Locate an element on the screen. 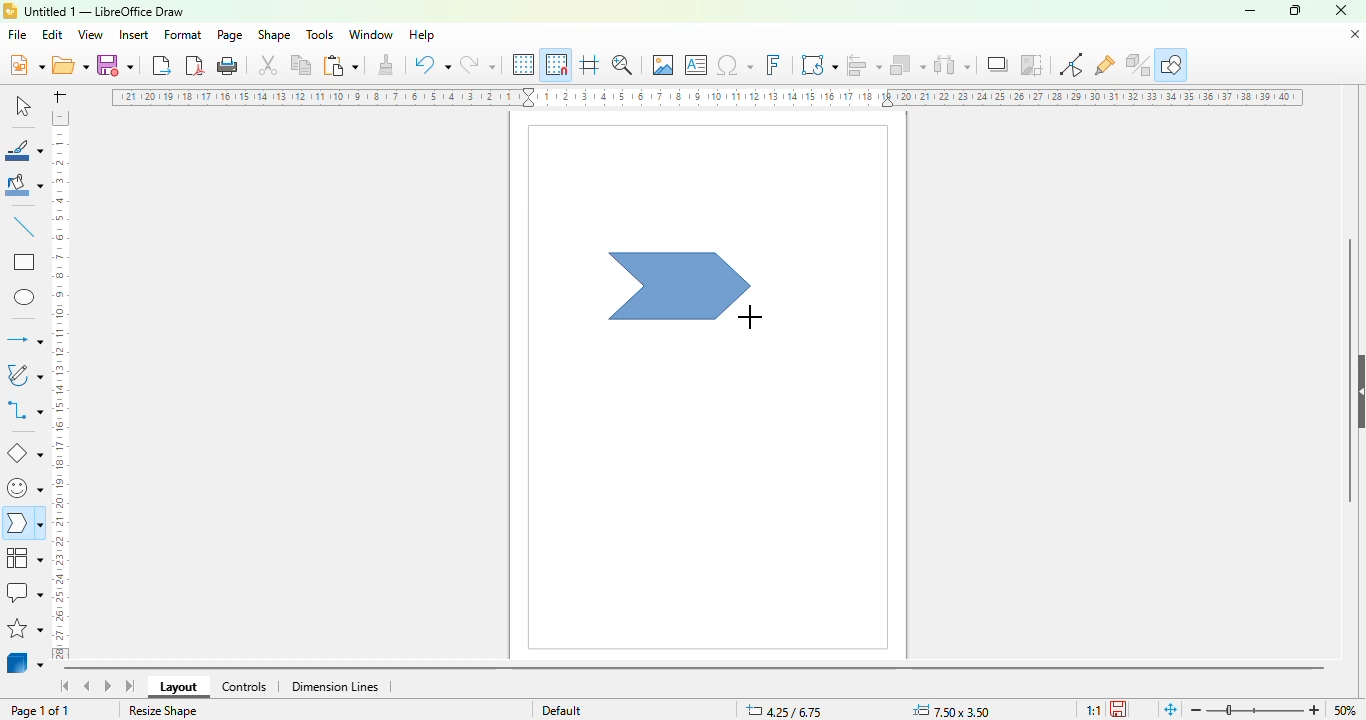 The image size is (1366, 720). help is located at coordinates (423, 35).